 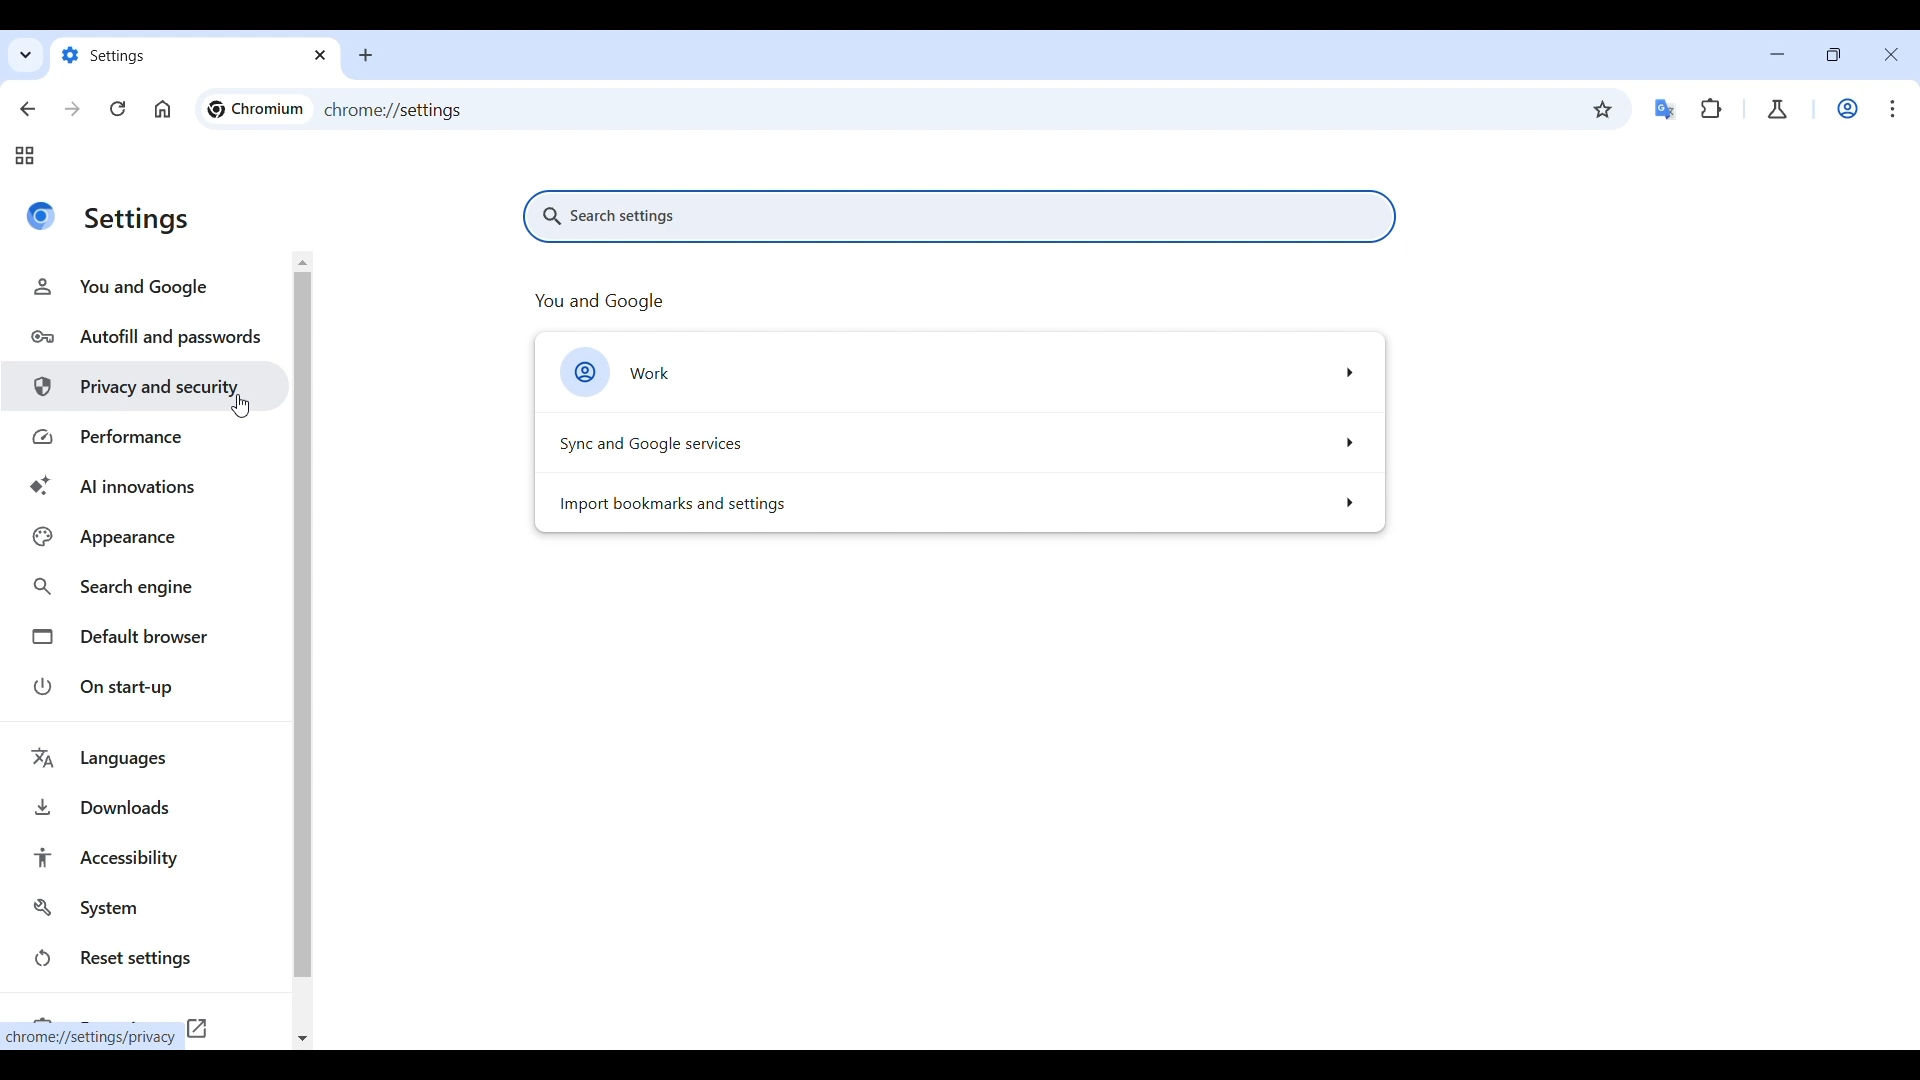 I want to click on Downloads, so click(x=146, y=807).